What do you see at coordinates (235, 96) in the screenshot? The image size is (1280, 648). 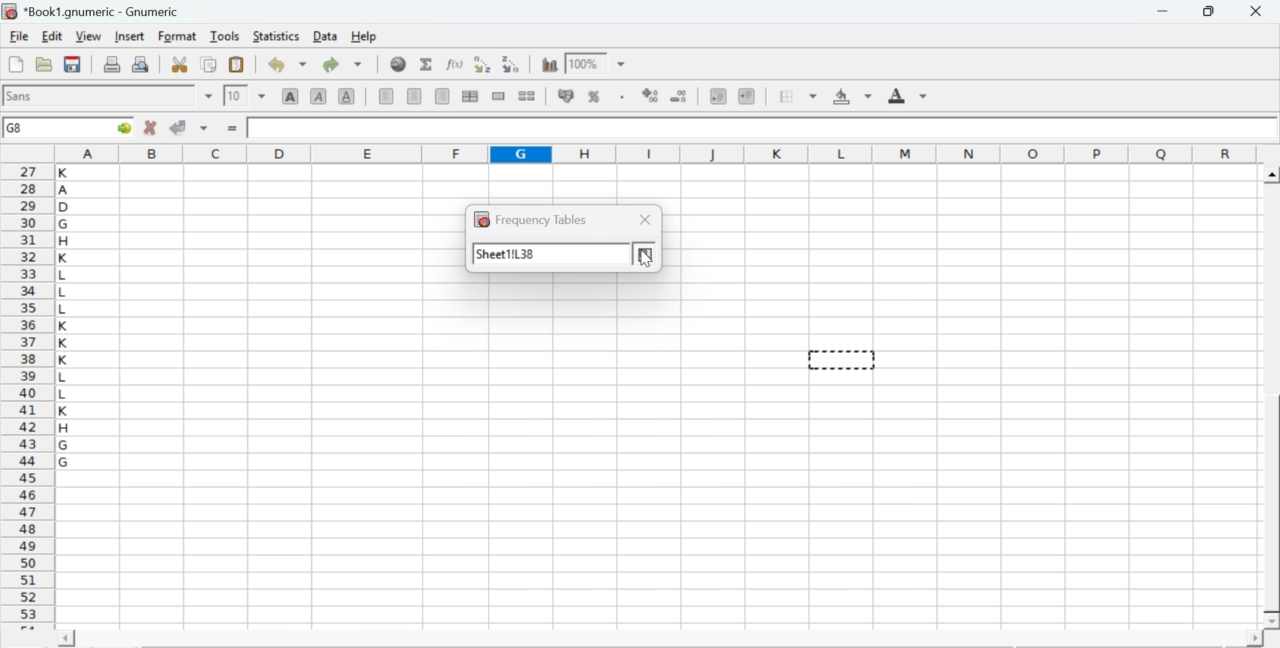 I see `10` at bounding box center [235, 96].